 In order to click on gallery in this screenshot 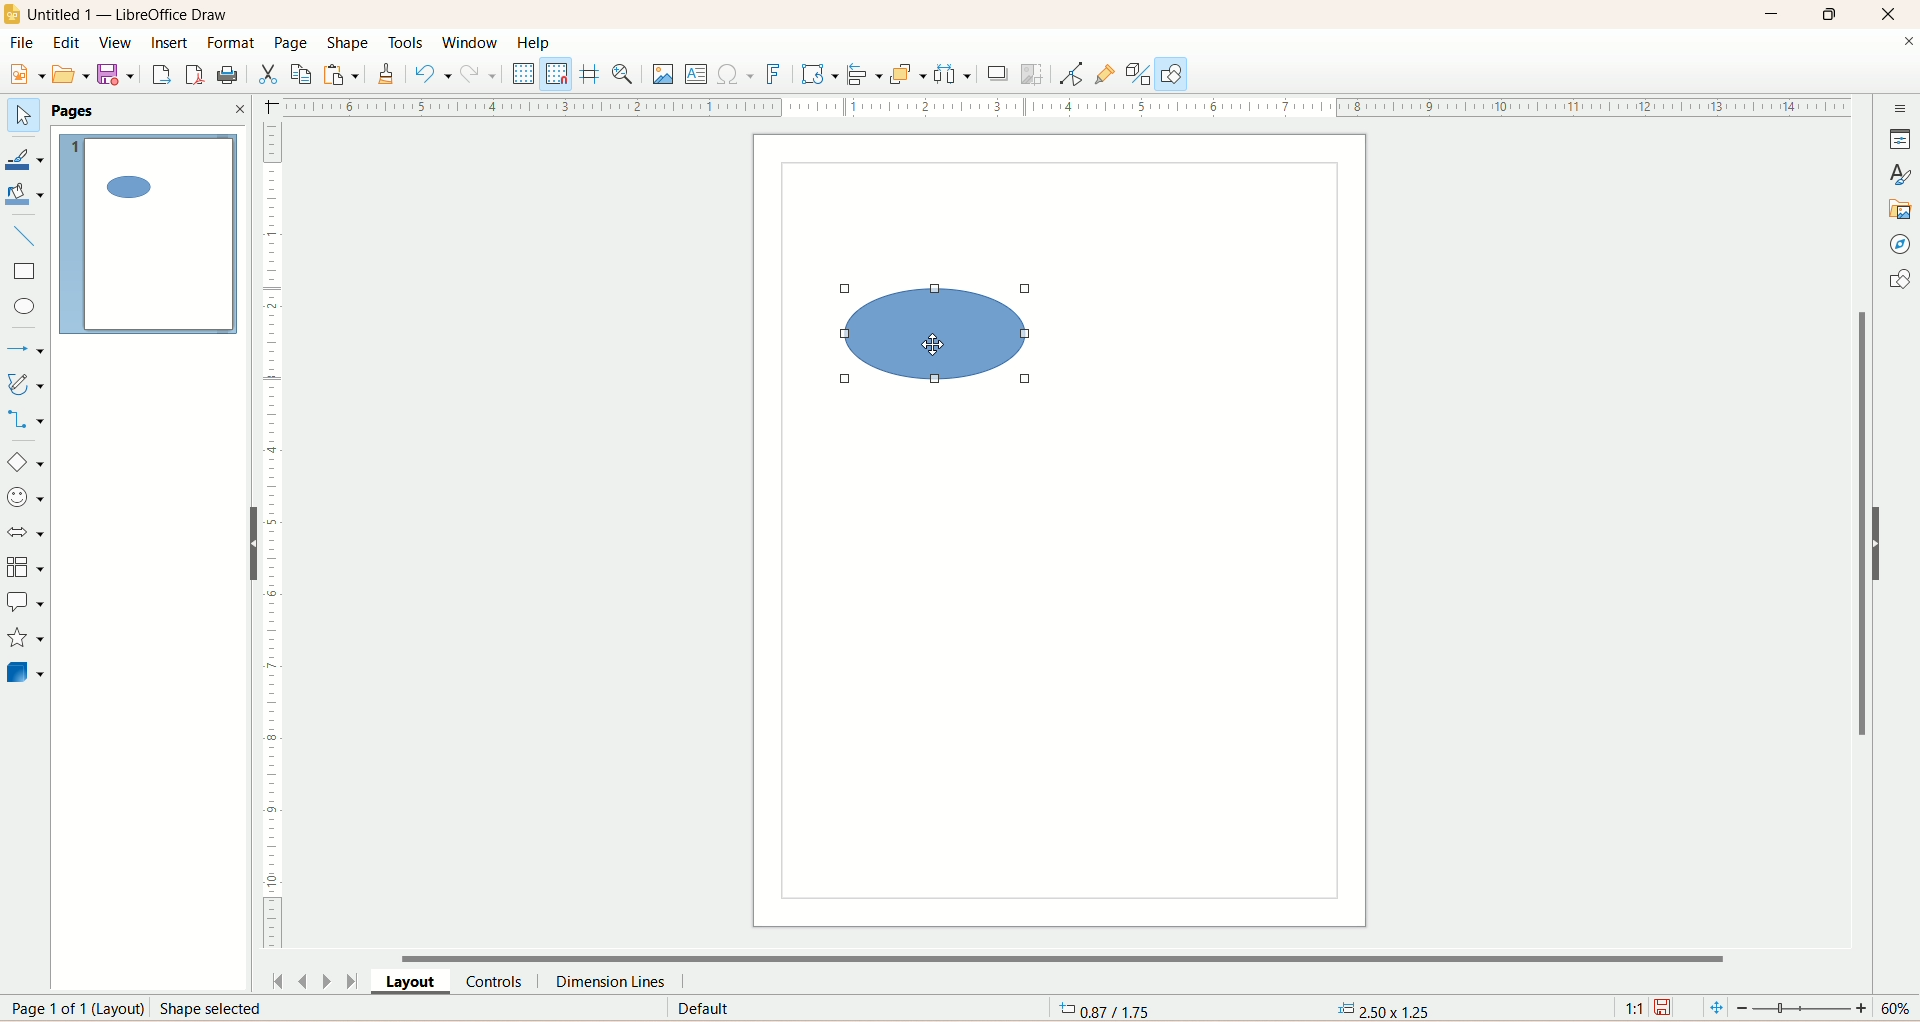, I will do `click(1902, 212)`.